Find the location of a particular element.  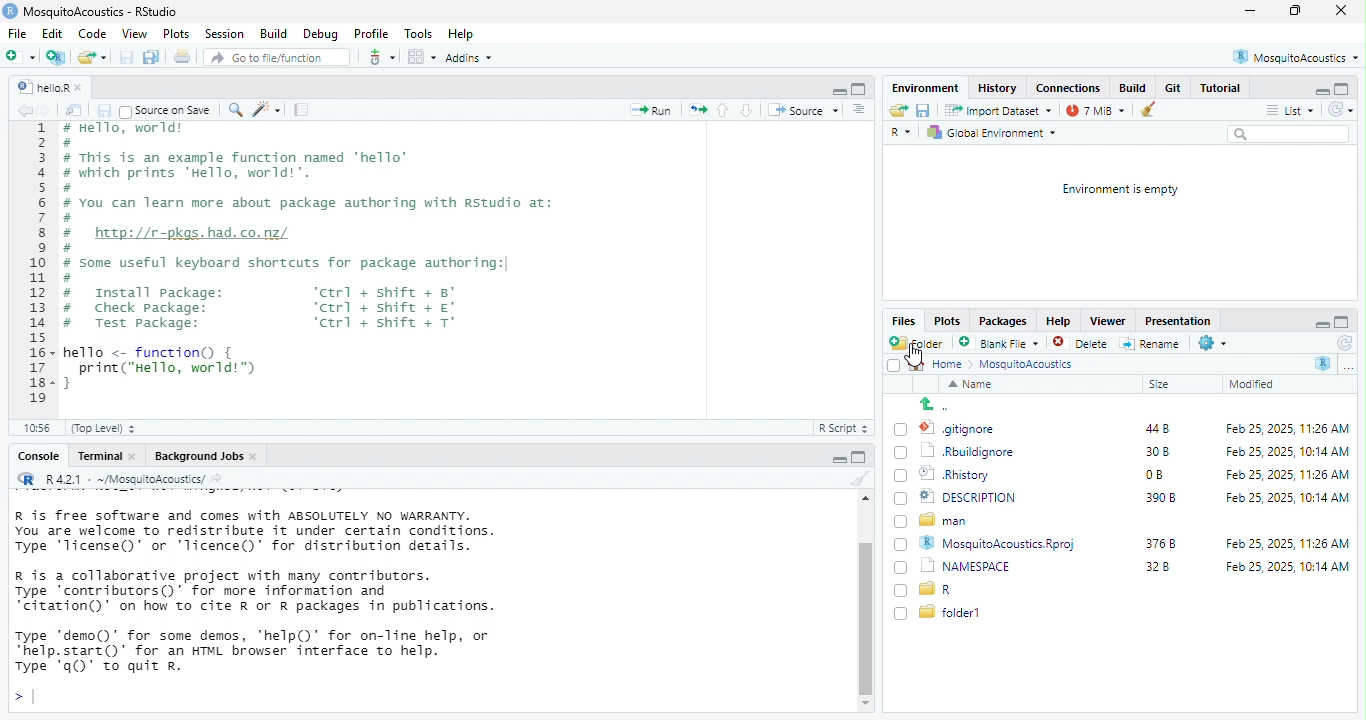

3908 is located at coordinates (1161, 499).